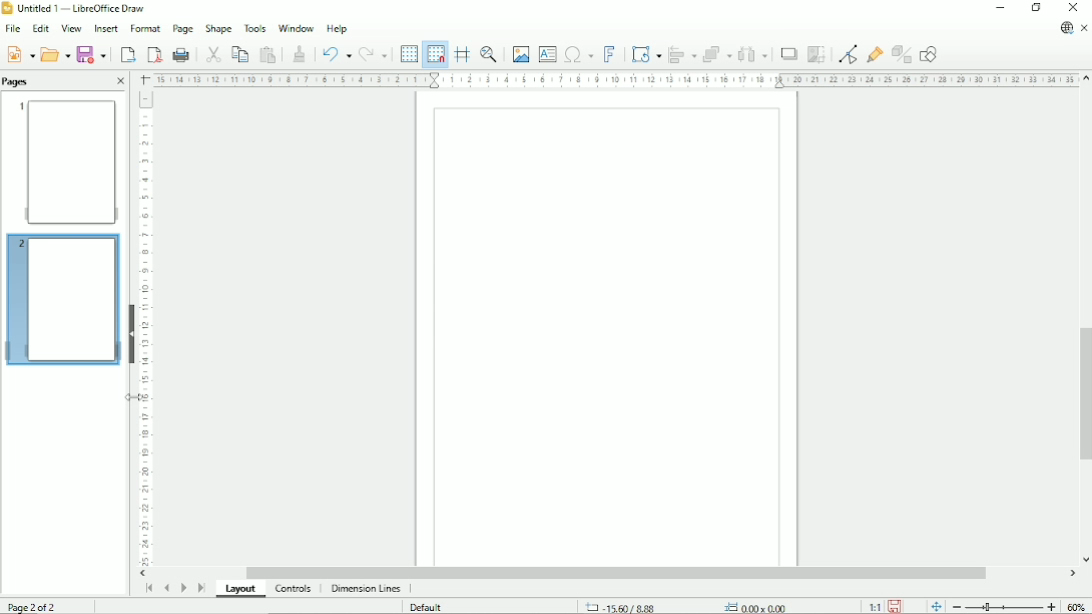 The width and height of the screenshot is (1092, 614). Describe the element at coordinates (610, 53) in the screenshot. I see `Insert fontwork text` at that location.